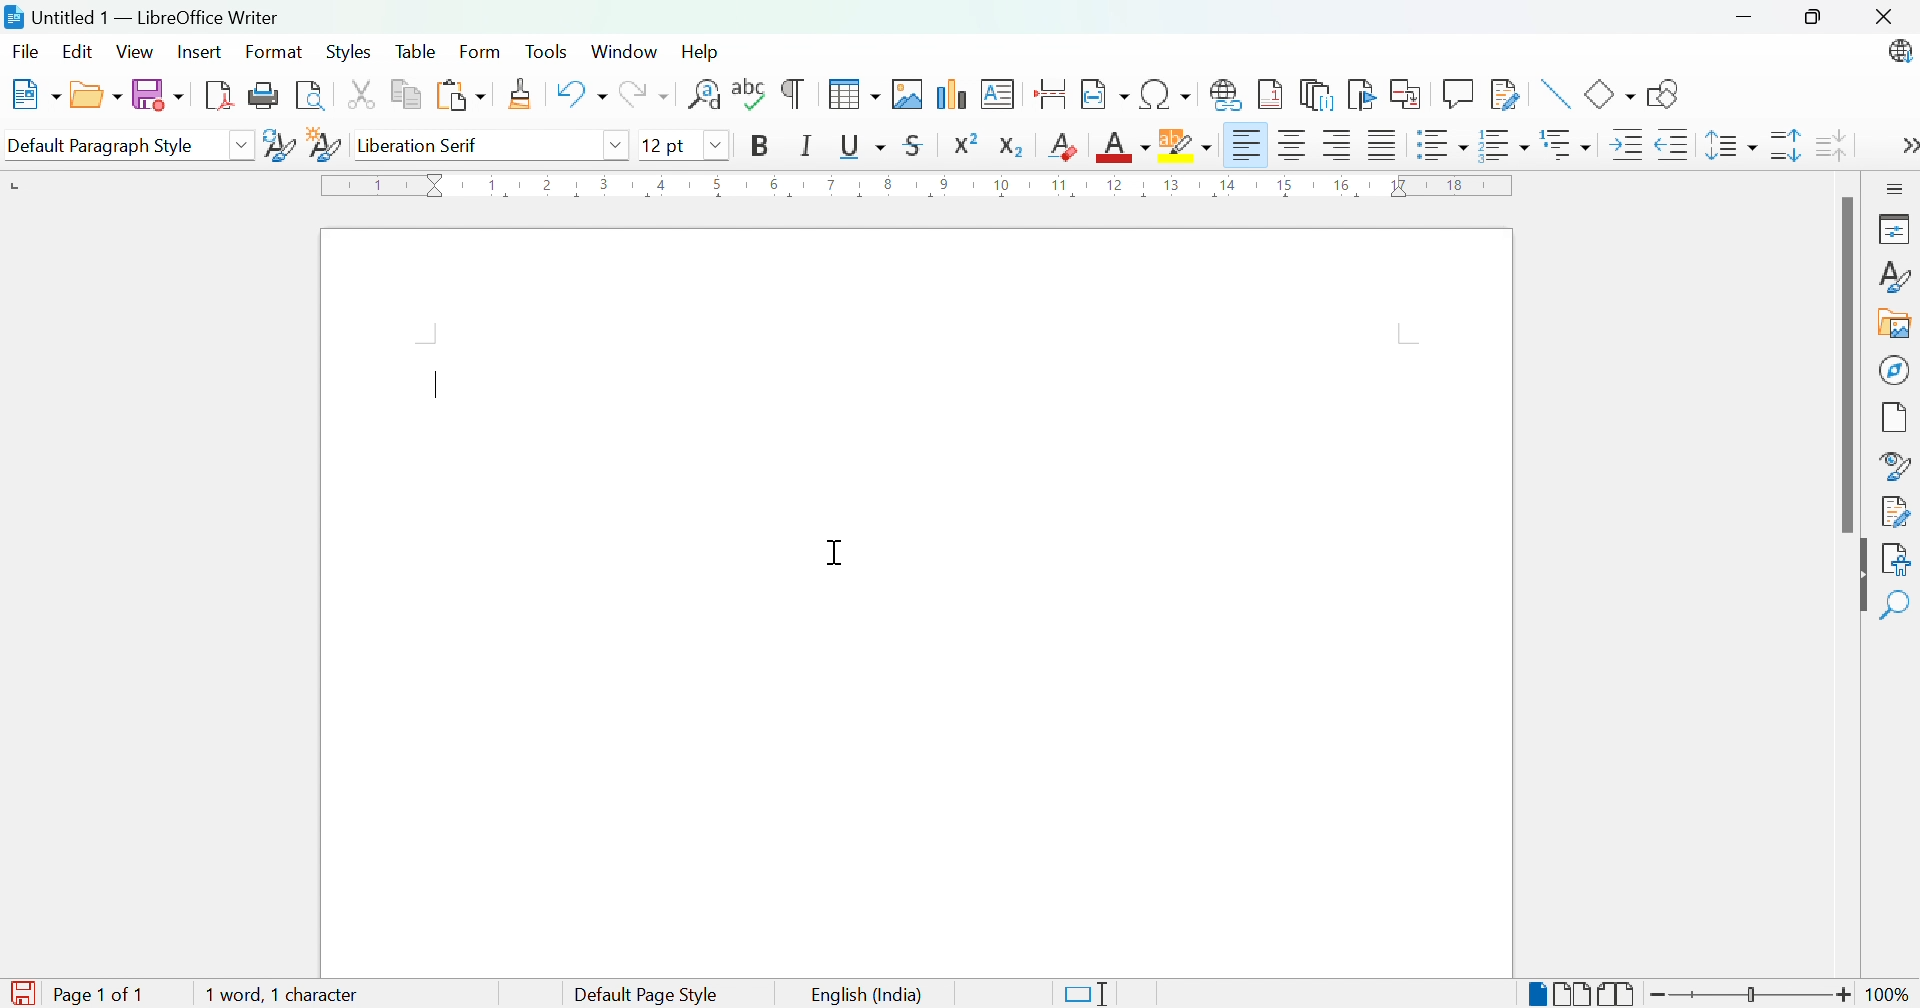 The width and height of the screenshot is (1920, 1008). What do you see at coordinates (137, 51) in the screenshot?
I see `View` at bounding box center [137, 51].